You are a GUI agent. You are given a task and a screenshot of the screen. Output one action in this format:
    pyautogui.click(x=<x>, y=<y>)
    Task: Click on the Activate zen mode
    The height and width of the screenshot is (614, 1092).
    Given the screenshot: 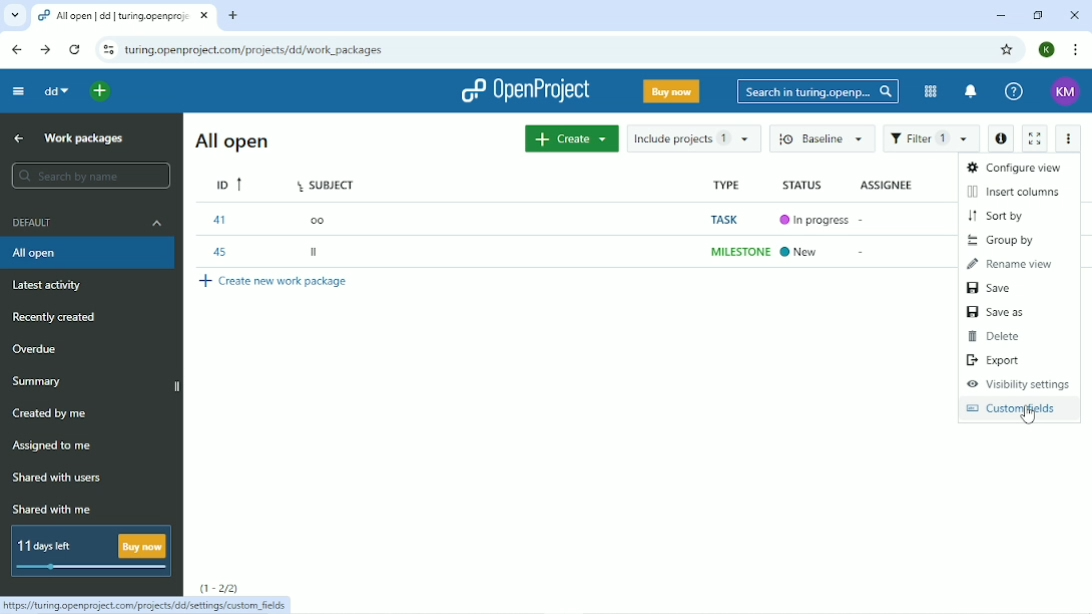 What is the action you would take?
    pyautogui.click(x=1037, y=138)
    